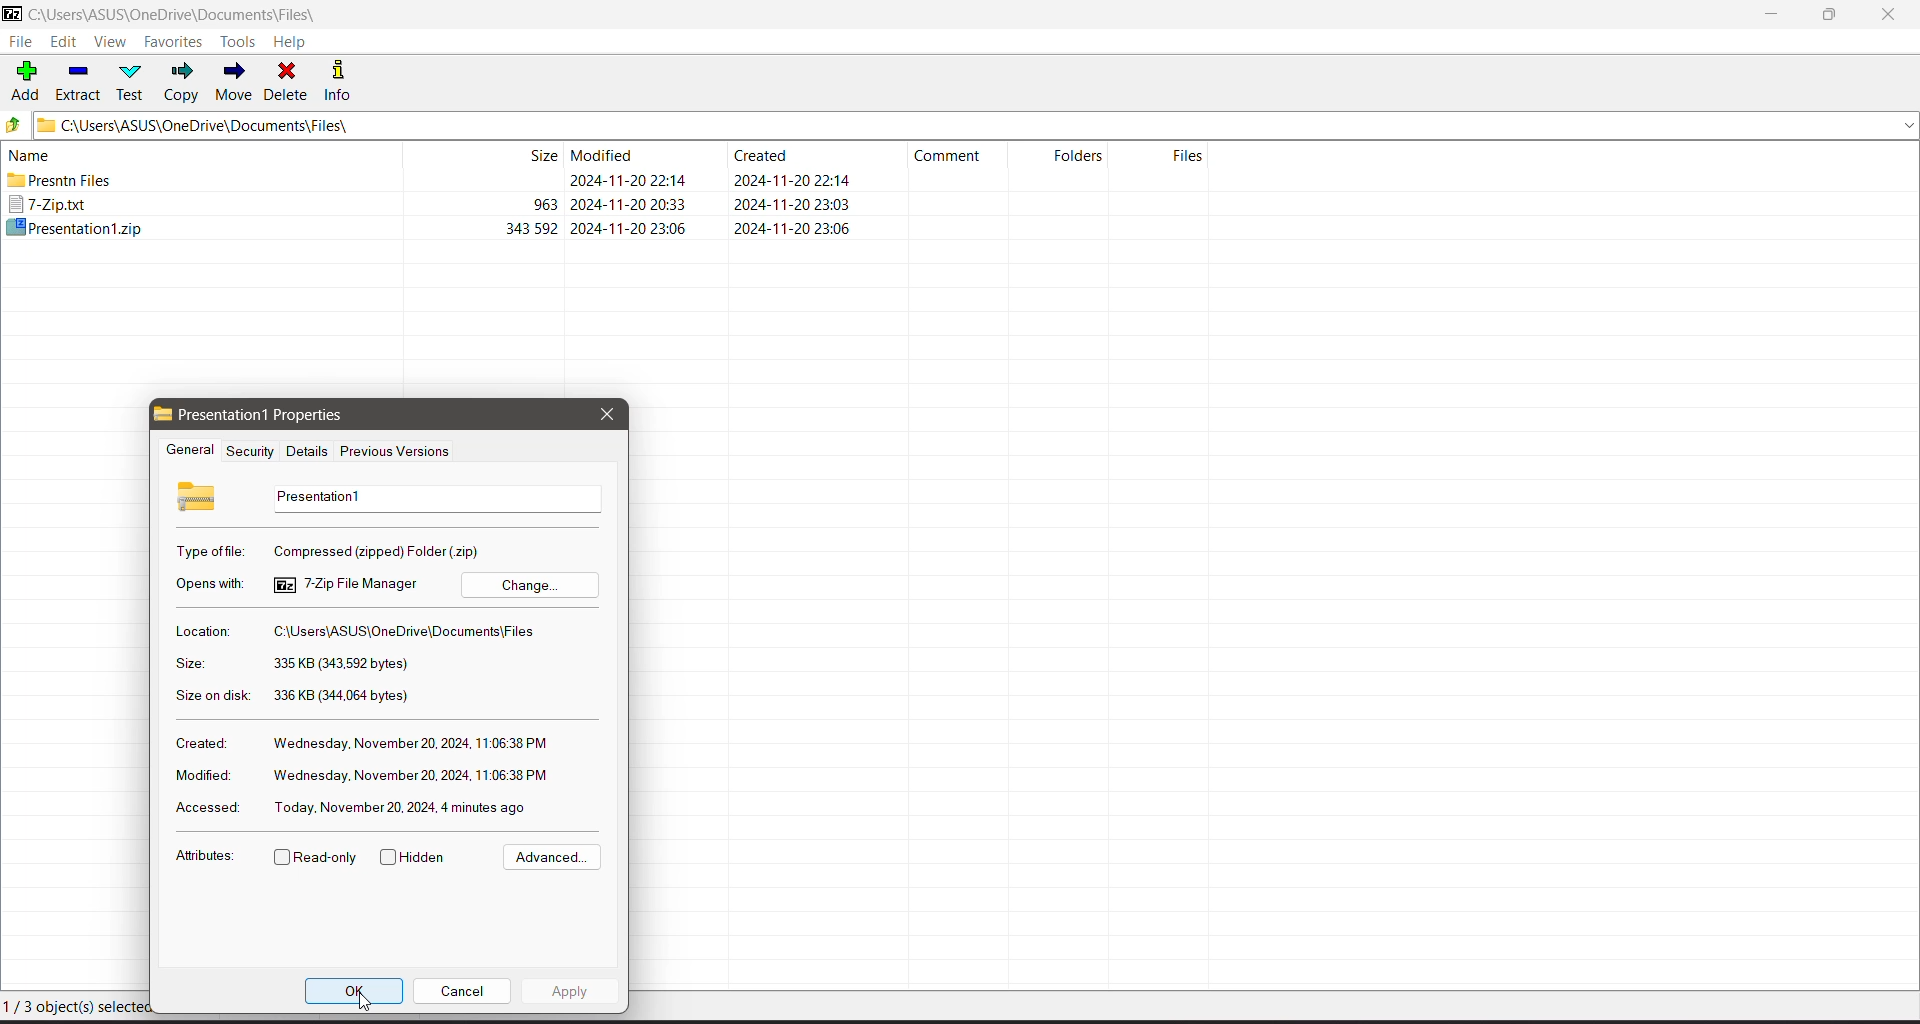  Describe the element at coordinates (20, 42) in the screenshot. I see `File` at that location.